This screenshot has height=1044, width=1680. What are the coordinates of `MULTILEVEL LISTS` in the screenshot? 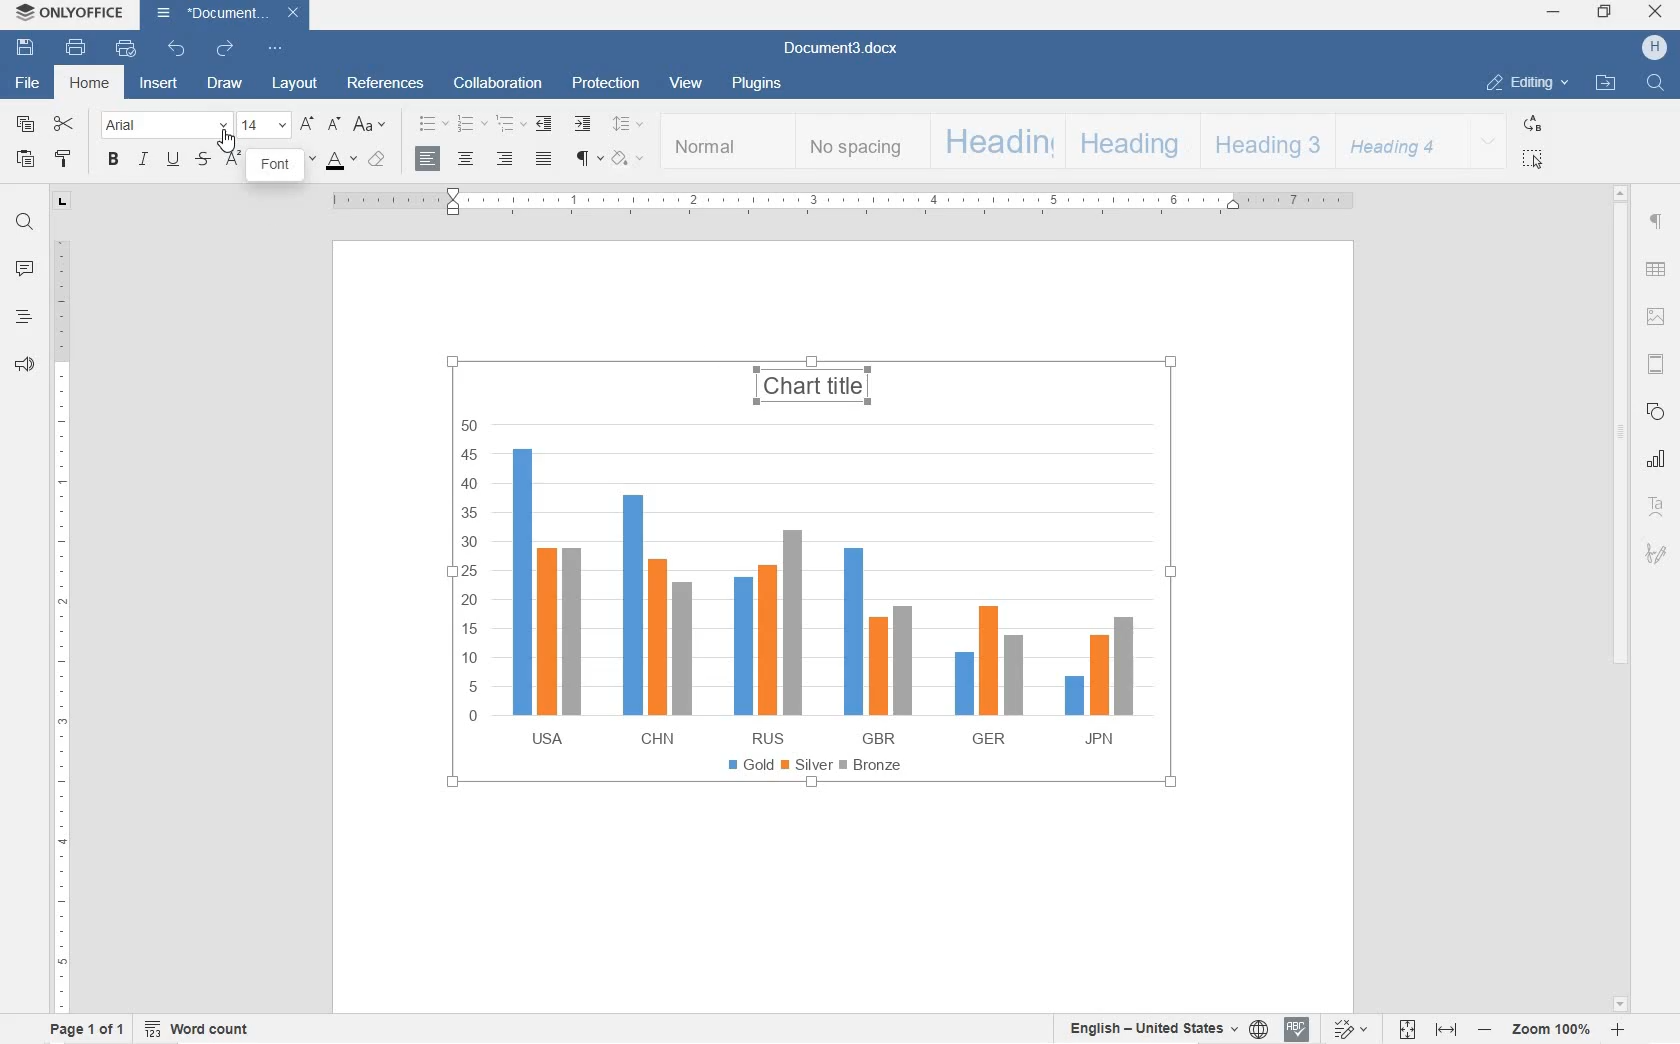 It's located at (511, 125).